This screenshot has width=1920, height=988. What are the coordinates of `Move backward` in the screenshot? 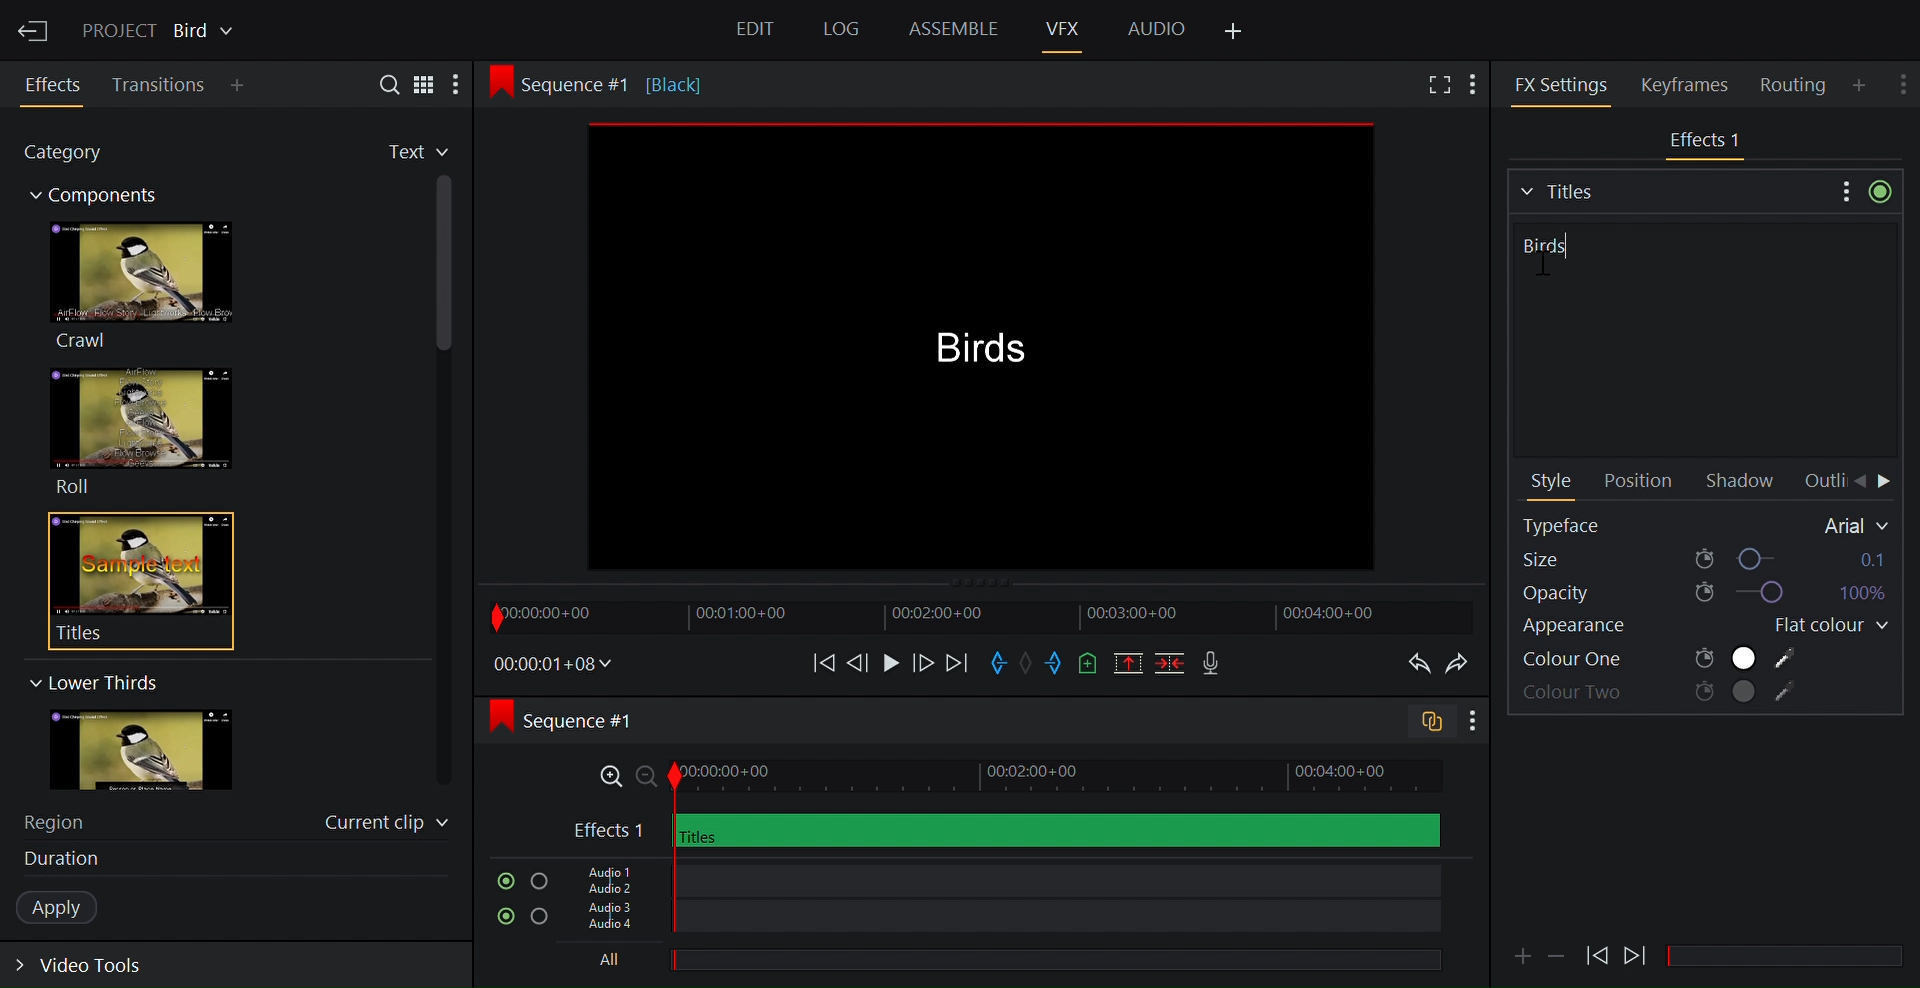 It's located at (817, 662).